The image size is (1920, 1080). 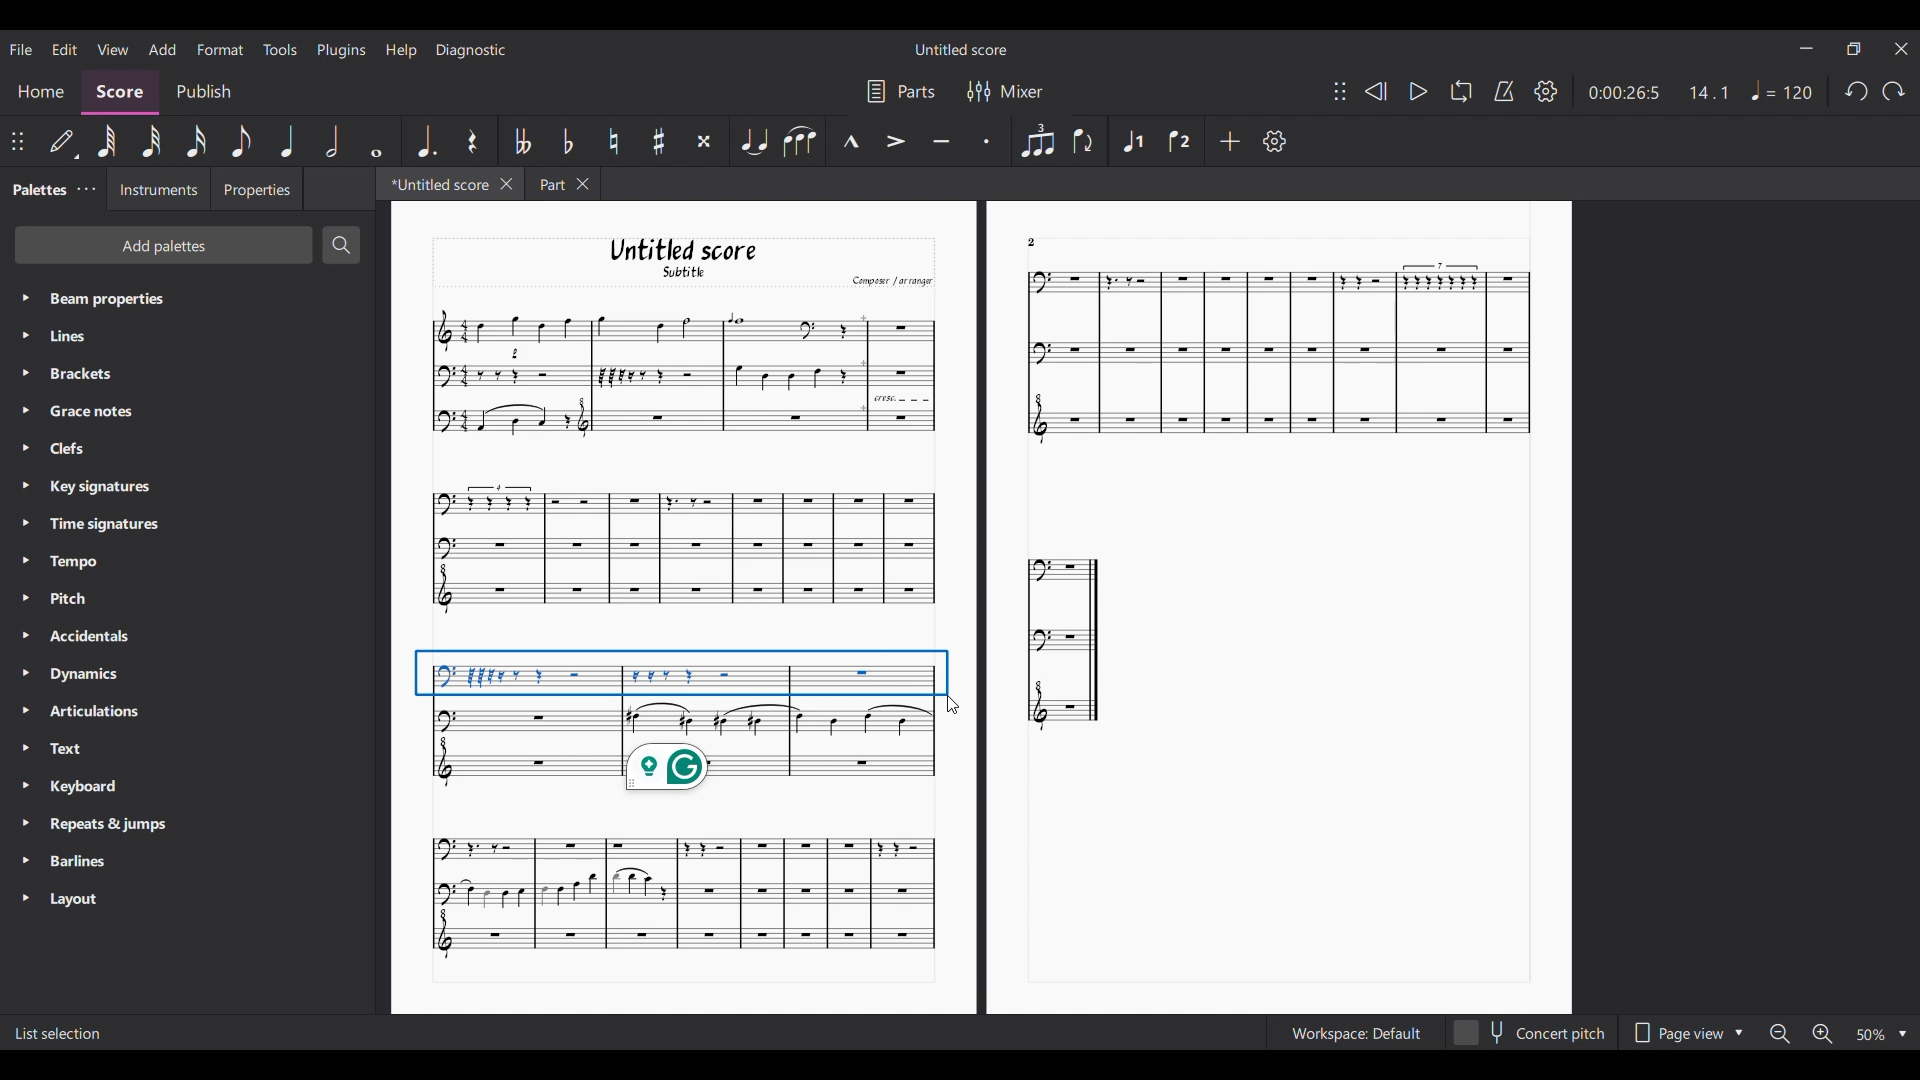 What do you see at coordinates (107, 141) in the screenshot?
I see `64th note` at bounding box center [107, 141].